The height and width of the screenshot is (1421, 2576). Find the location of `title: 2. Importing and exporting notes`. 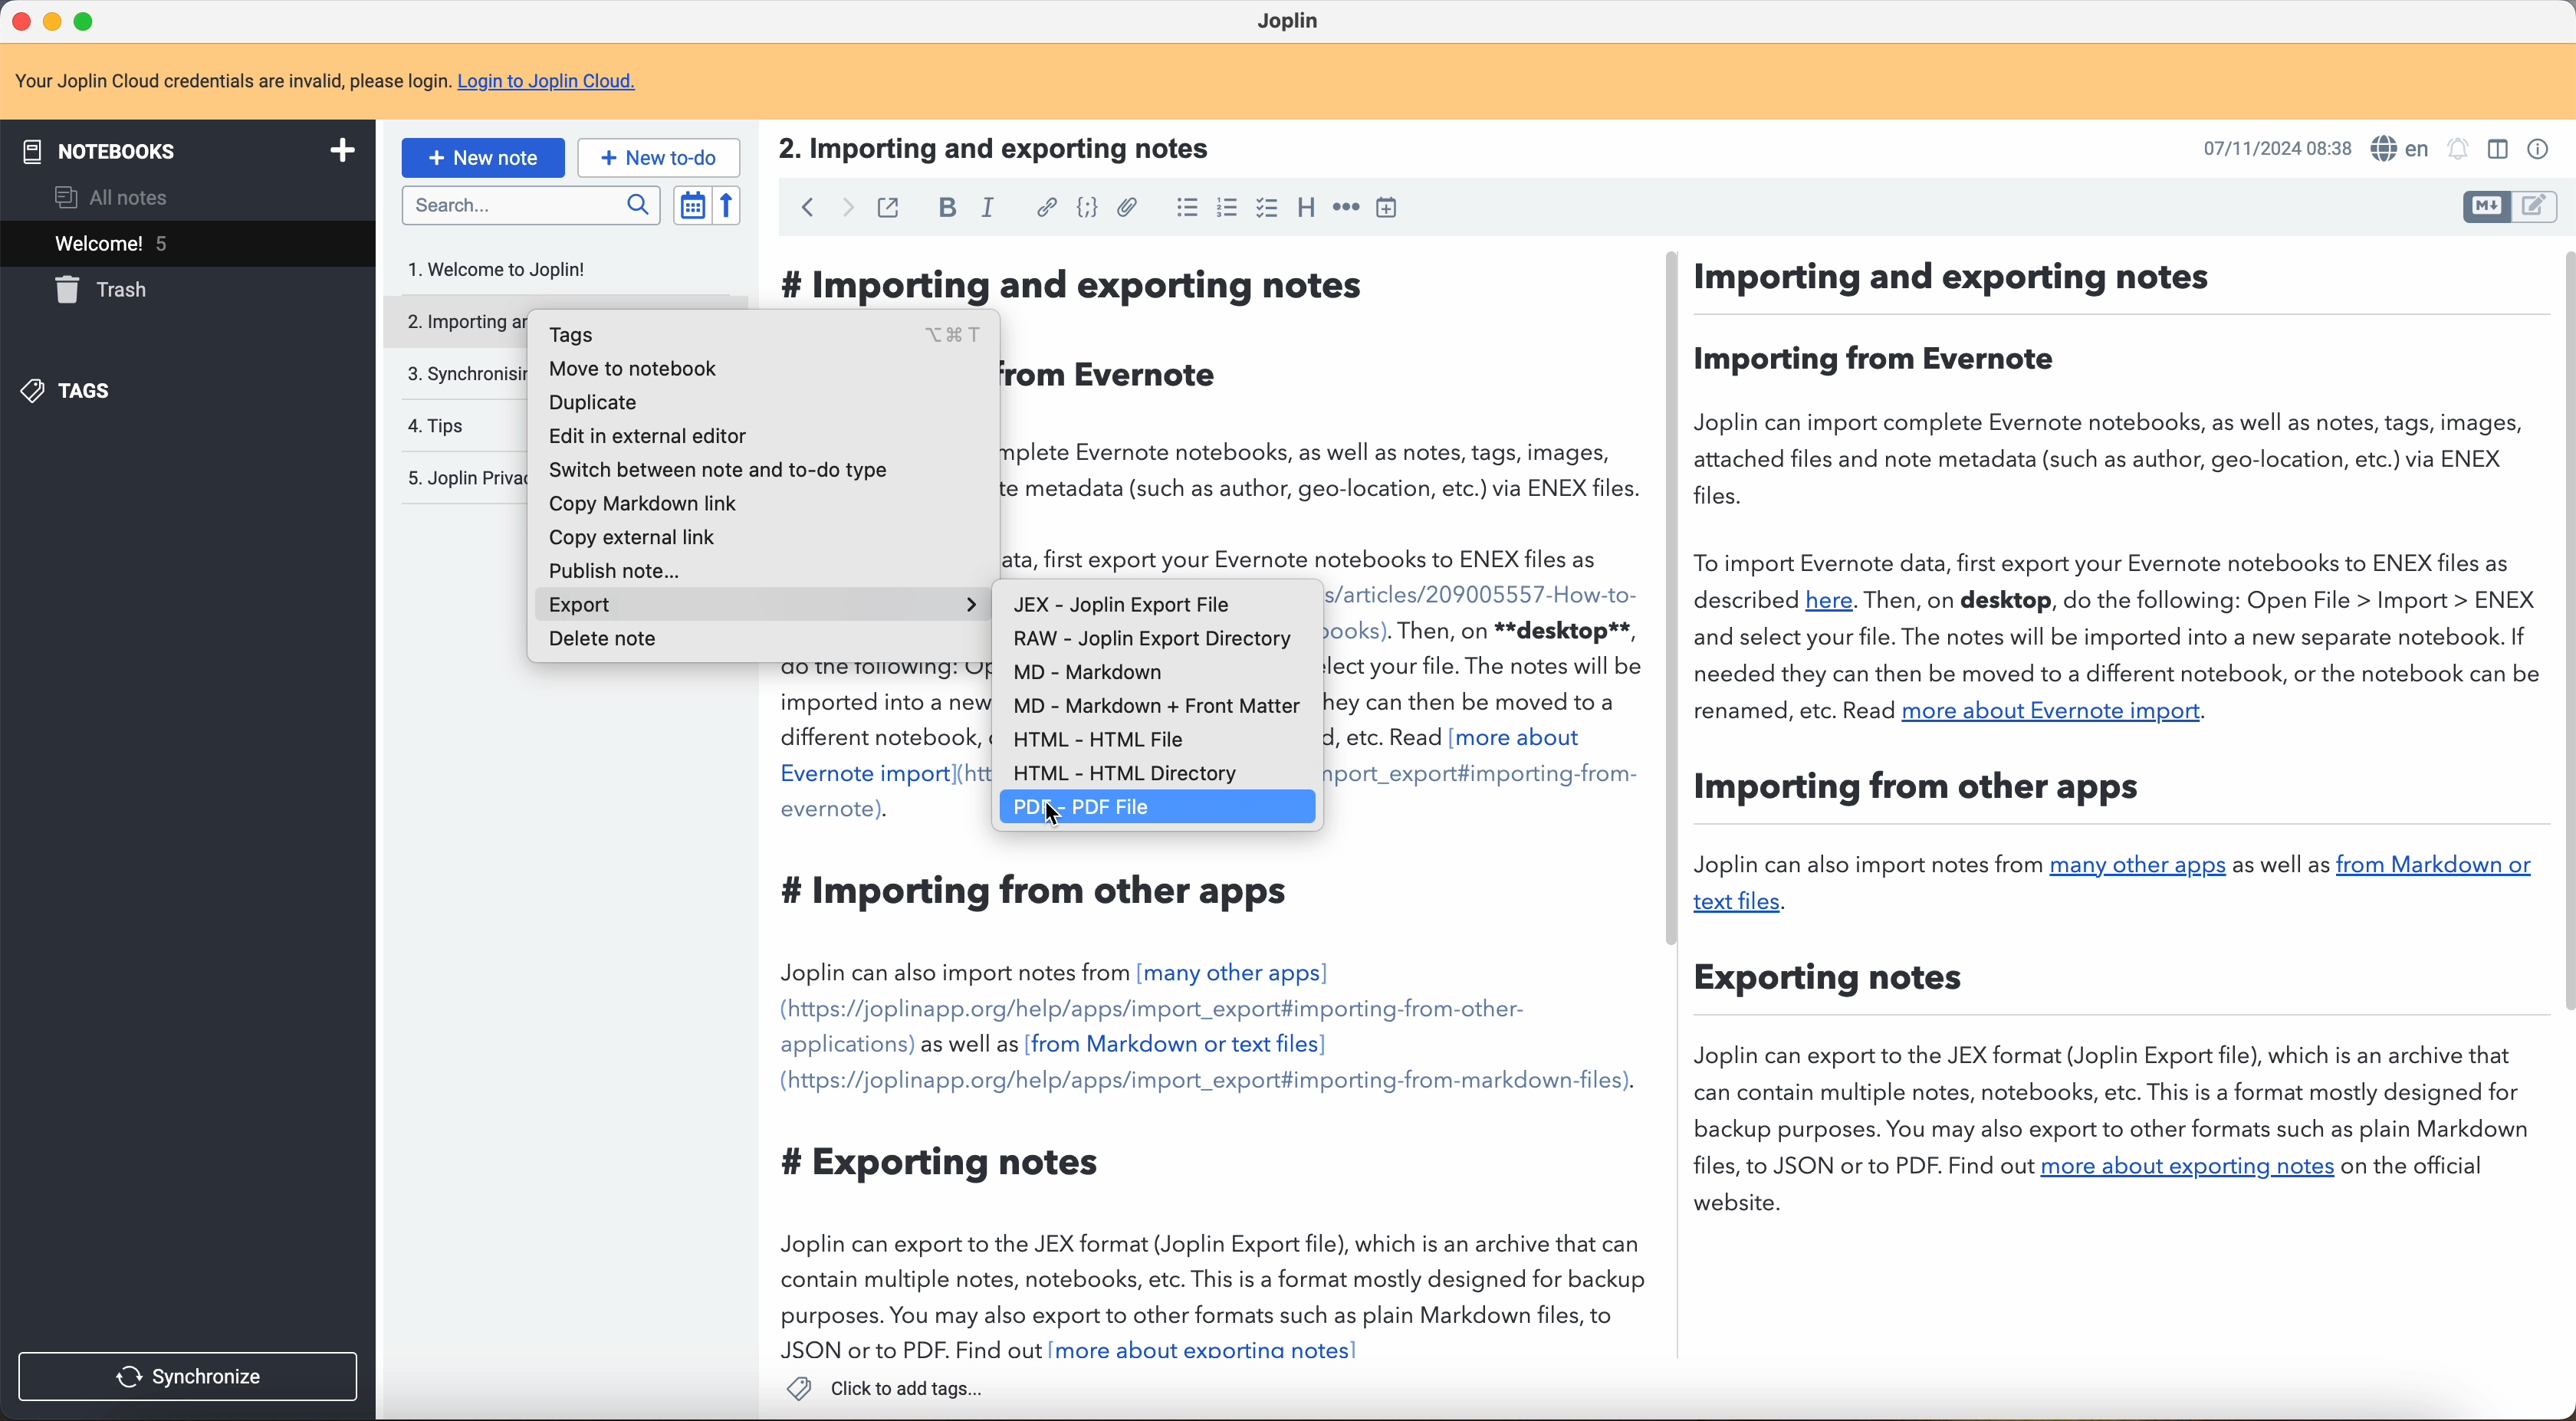

title: 2. Importing and exporting notes is located at coordinates (1011, 149).